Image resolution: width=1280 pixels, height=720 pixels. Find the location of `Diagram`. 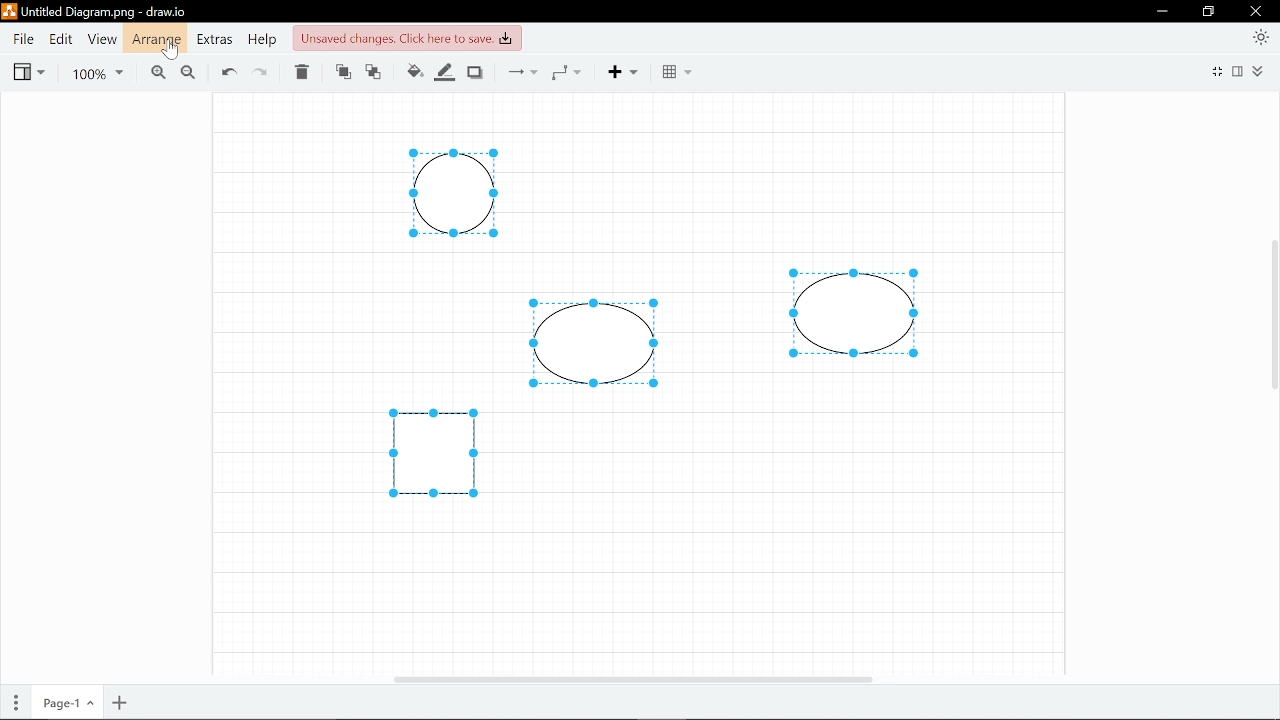

Diagram is located at coordinates (594, 343).